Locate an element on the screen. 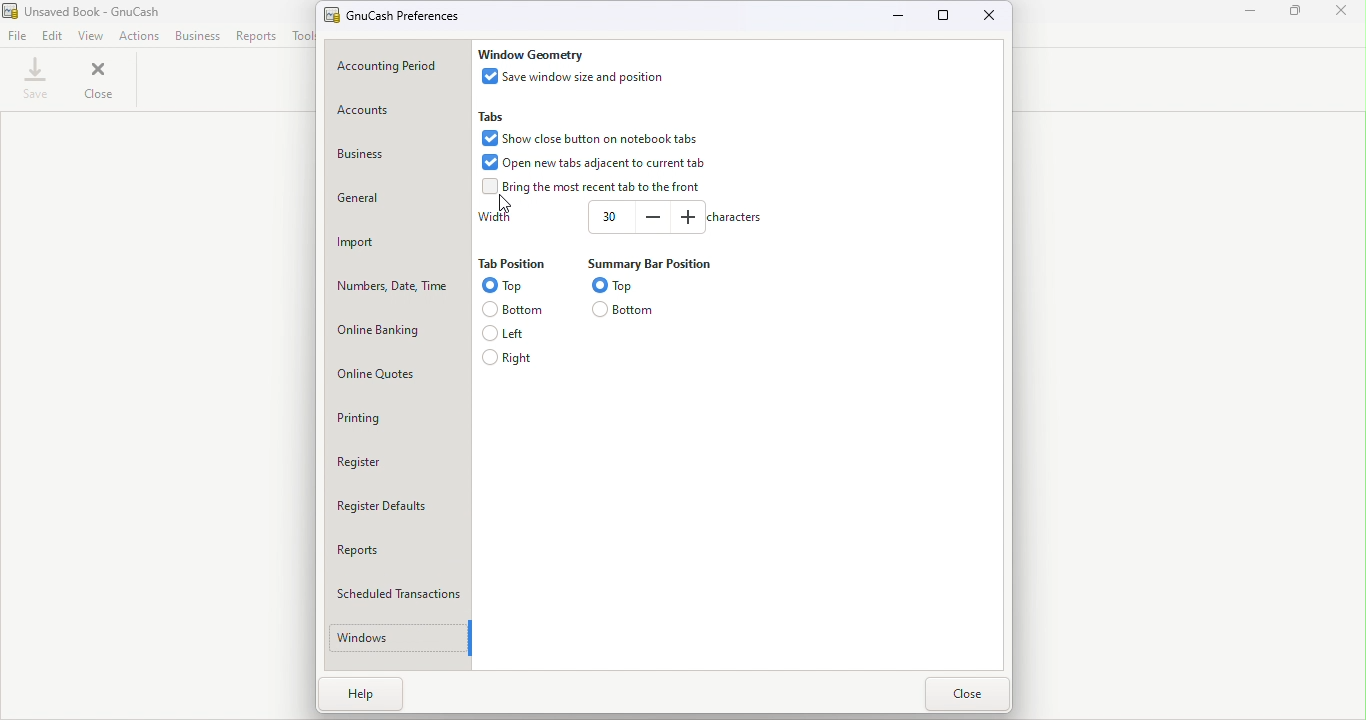  Width is located at coordinates (495, 217).